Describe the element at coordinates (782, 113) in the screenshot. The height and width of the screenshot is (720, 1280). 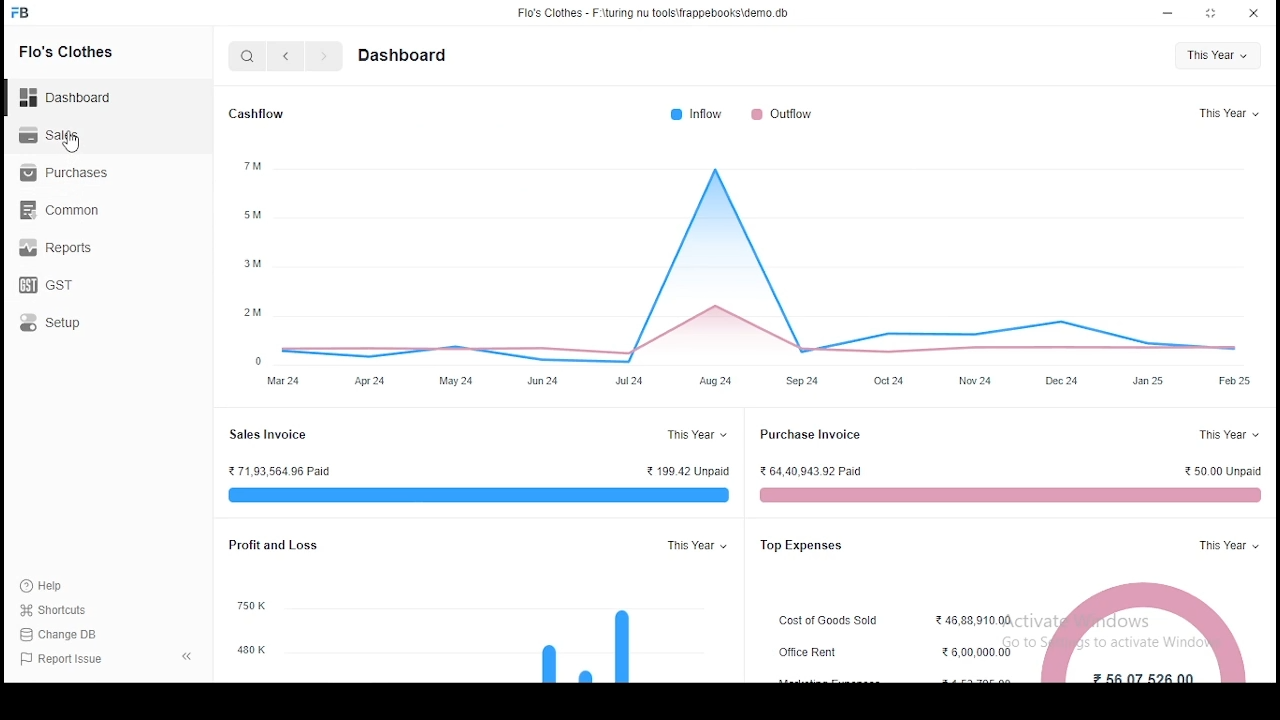
I see `outflow` at that location.